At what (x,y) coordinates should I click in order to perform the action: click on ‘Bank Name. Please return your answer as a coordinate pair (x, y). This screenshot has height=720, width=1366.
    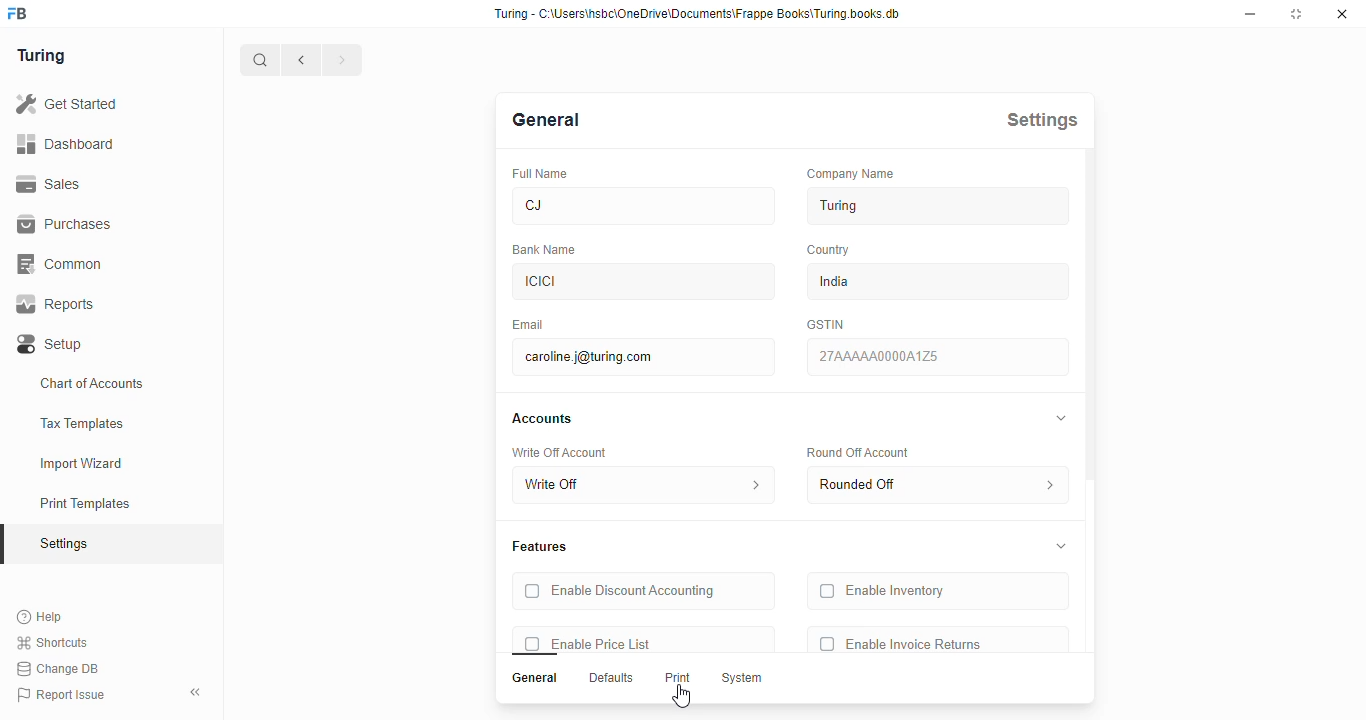
    Looking at the image, I should click on (545, 250).